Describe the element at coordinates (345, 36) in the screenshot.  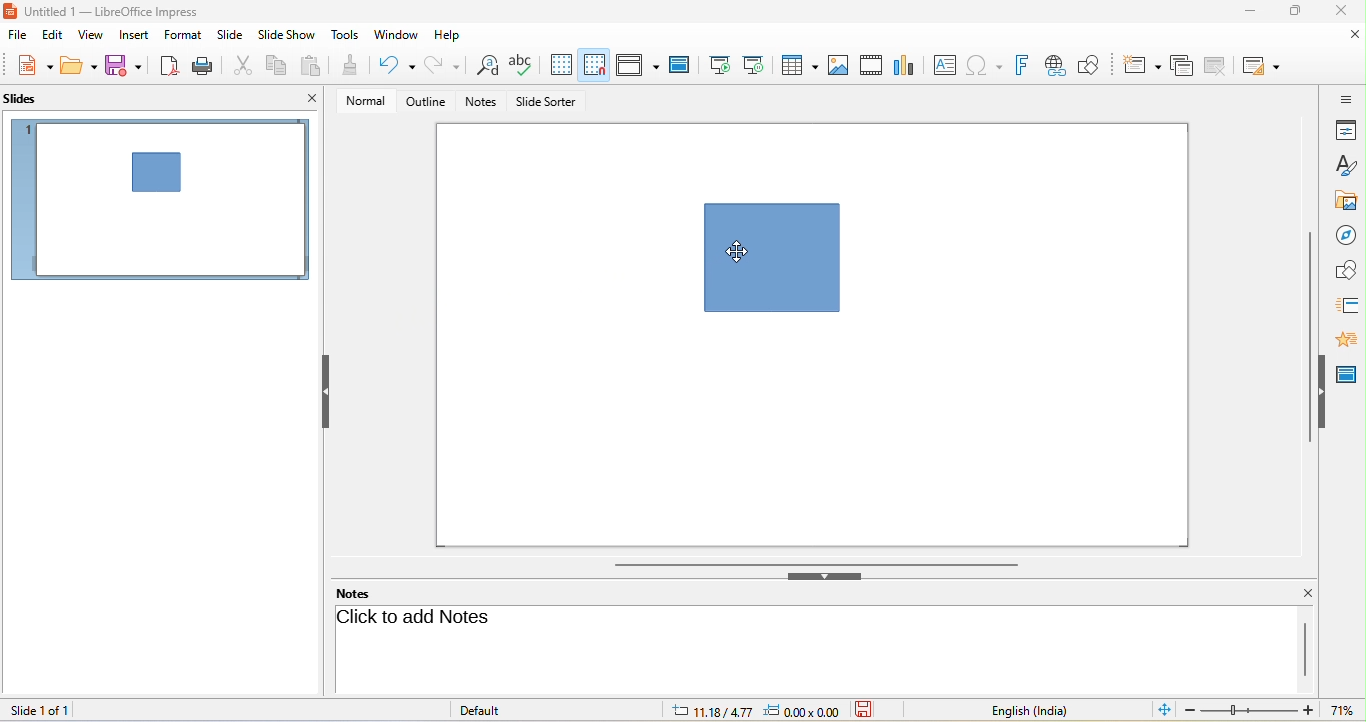
I see `tools` at that location.